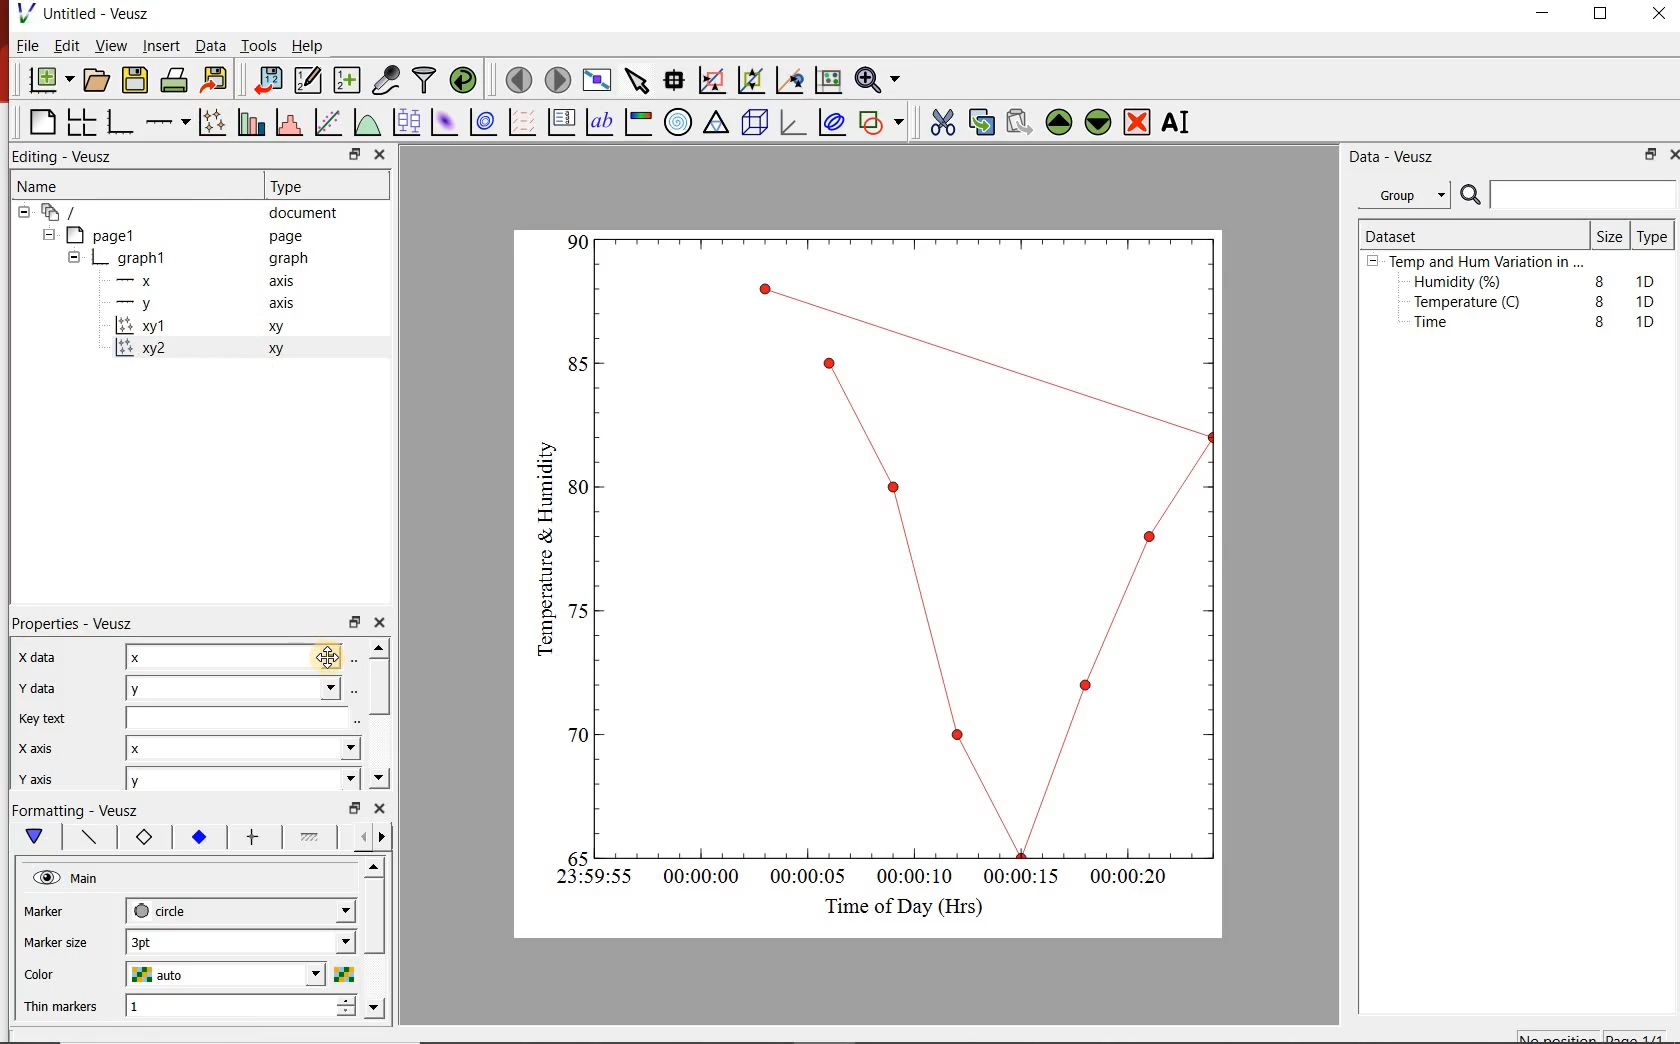  I want to click on x, so click(166, 749).